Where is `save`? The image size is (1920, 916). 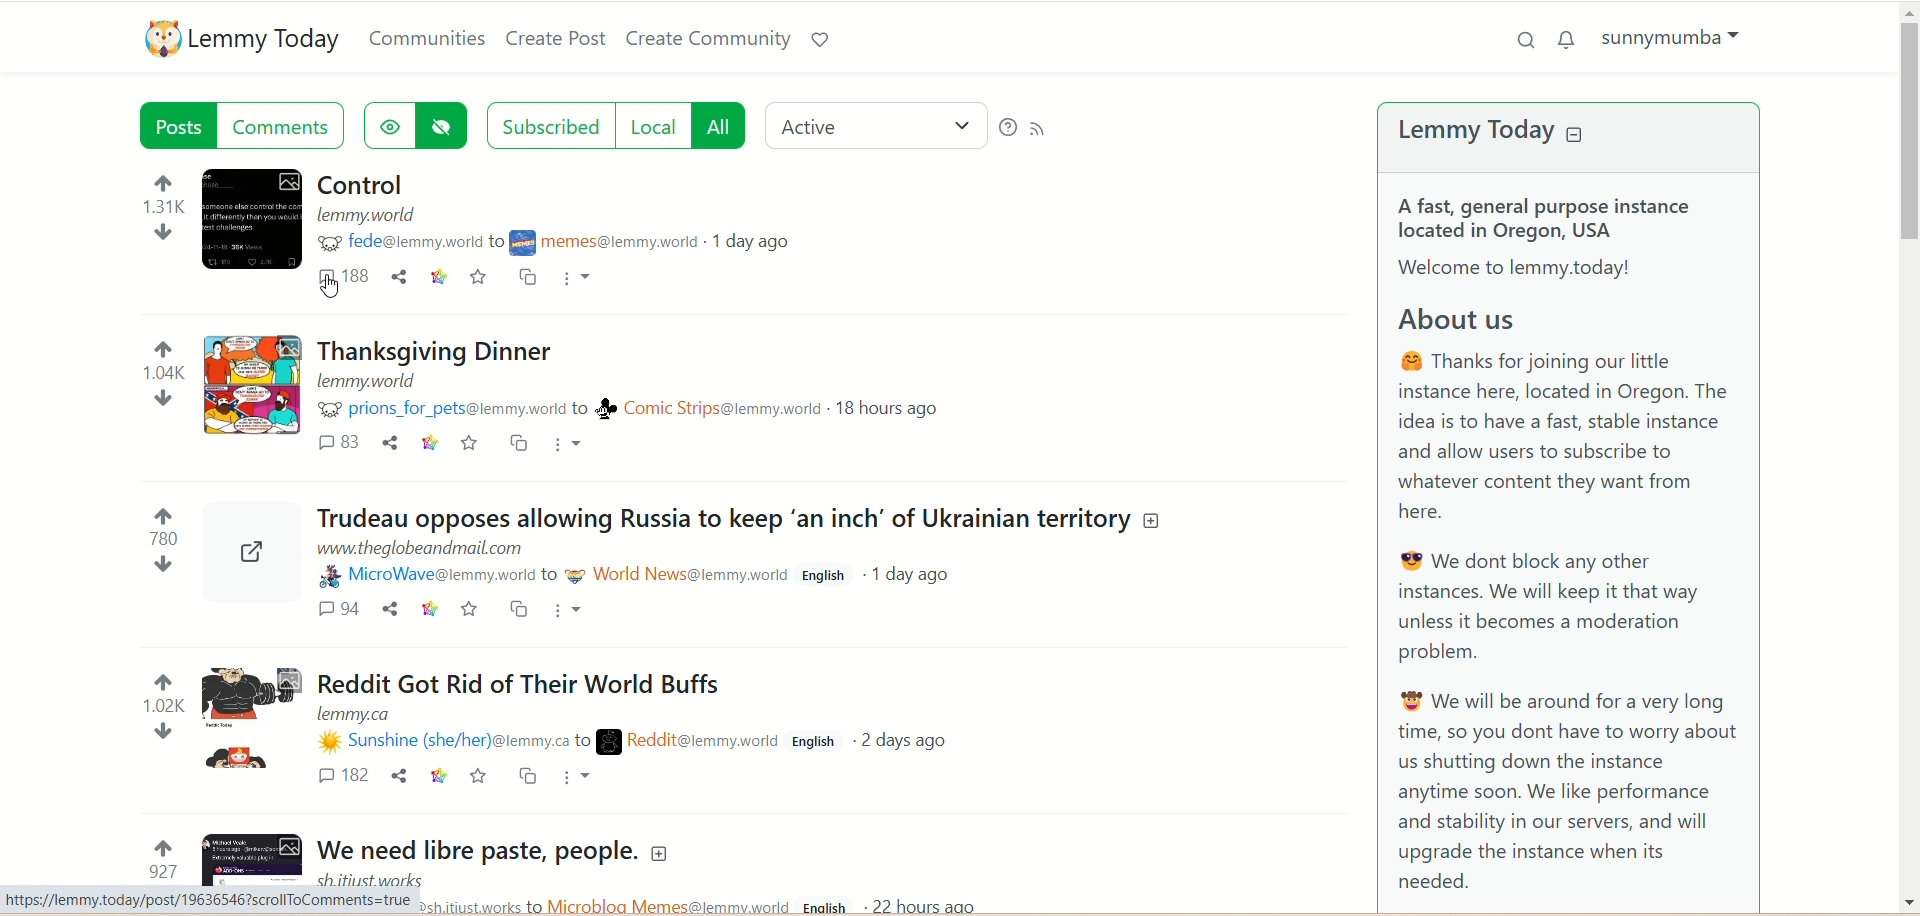
save is located at coordinates (478, 776).